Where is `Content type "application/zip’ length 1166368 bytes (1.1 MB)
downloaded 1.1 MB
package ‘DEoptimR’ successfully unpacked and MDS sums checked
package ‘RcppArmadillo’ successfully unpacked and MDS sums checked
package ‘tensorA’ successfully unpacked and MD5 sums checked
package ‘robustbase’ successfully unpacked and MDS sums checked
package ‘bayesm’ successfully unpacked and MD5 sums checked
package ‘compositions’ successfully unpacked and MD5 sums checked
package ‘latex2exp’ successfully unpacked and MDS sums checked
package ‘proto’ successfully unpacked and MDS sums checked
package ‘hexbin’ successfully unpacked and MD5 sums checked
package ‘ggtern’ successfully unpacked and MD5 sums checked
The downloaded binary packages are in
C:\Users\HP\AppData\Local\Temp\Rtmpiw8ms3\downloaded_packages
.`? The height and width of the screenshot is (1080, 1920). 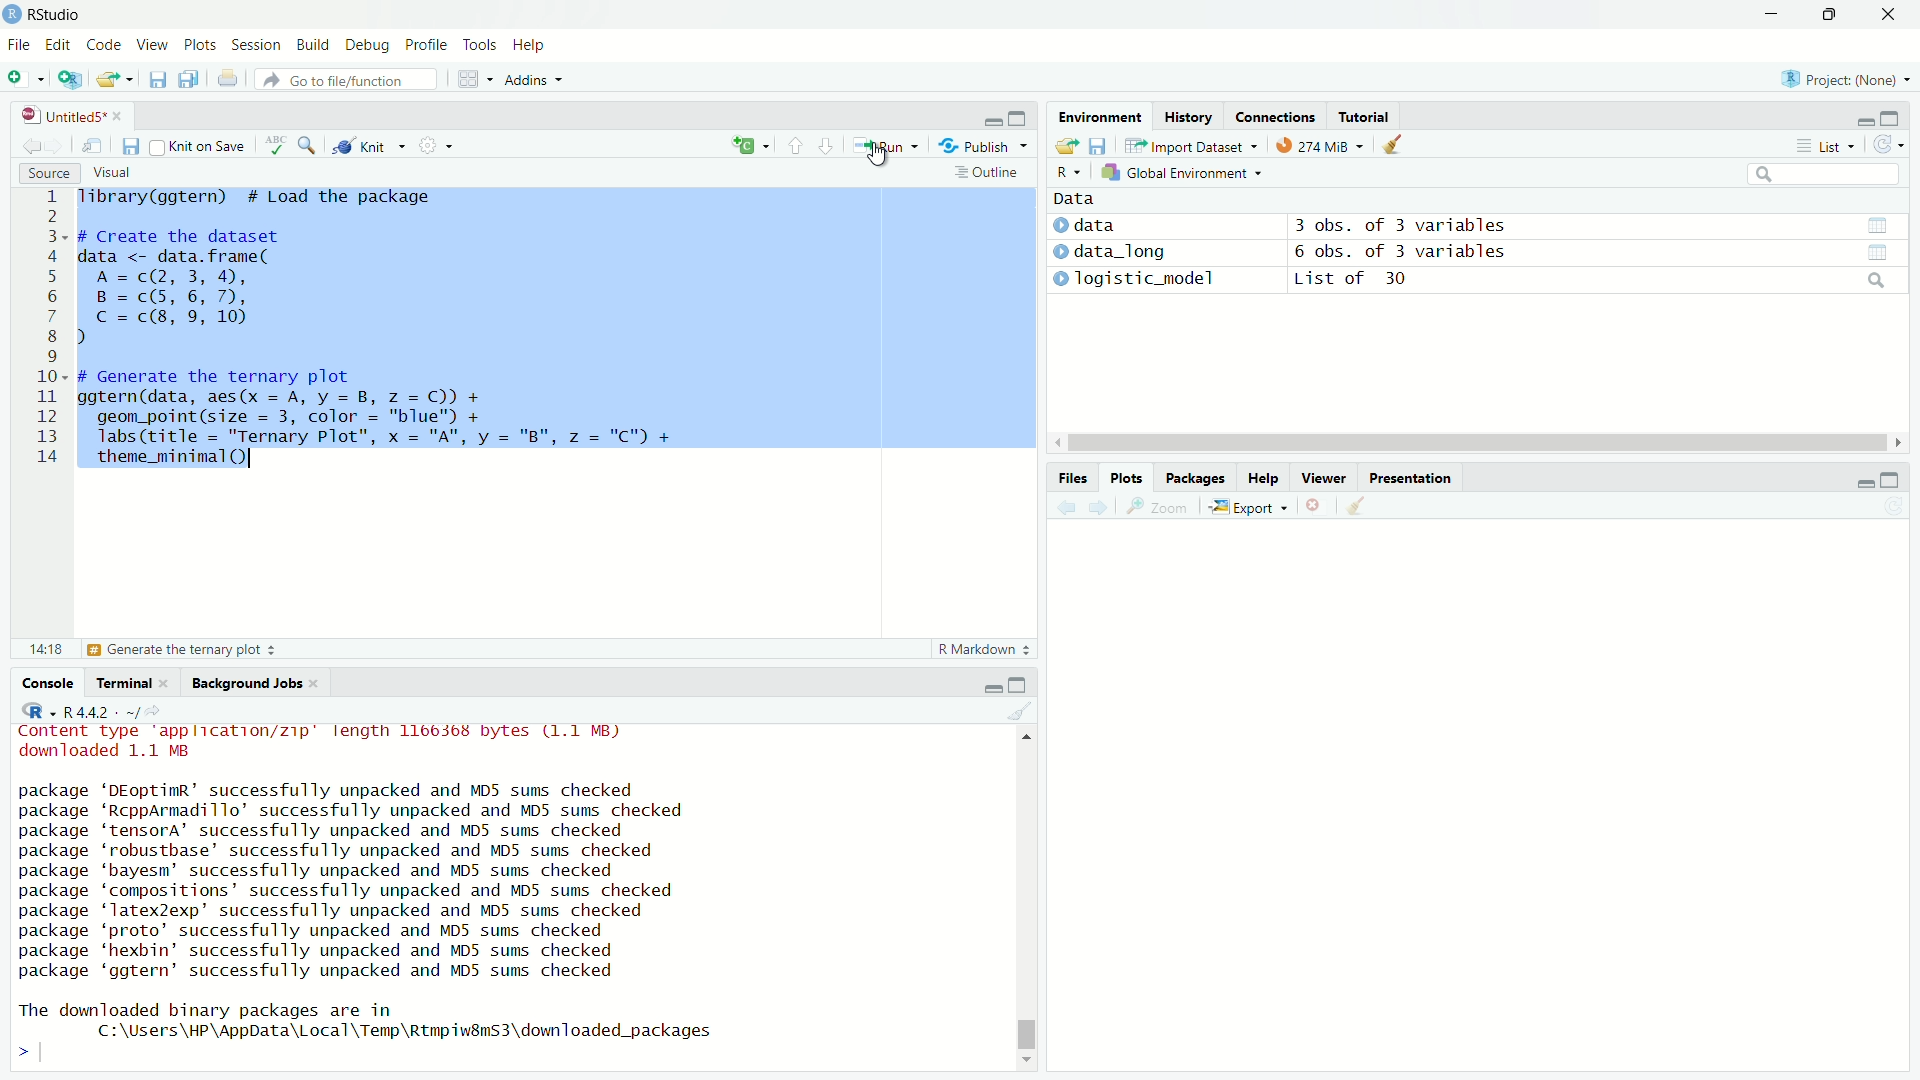
Content type "application/zip’ length 1166368 bytes (1.1 MB)
downloaded 1.1 MB
package ‘DEoptimR’ successfully unpacked and MDS sums checked
package ‘RcppArmadillo’ successfully unpacked and MDS sums checked
package ‘tensorA’ successfully unpacked and MD5 sums checked
package ‘robustbase’ successfully unpacked and MDS sums checked
package ‘bayesm’ successfully unpacked and MD5 sums checked
package ‘compositions’ successfully unpacked and MD5 sums checked
package ‘latex2exp’ successfully unpacked and MDS sums checked
package ‘proto’ successfully unpacked and MDS sums checked
package ‘hexbin’ successfully unpacked and MD5 sums checked
package ‘ggtern’ successfully unpacked and MD5 sums checked
The downloaded binary packages are in
C:\Users\HP\AppData\Local\Temp\Rtmpiw8ms3\downloaded_packages
. is located at coordinates (384, 889).